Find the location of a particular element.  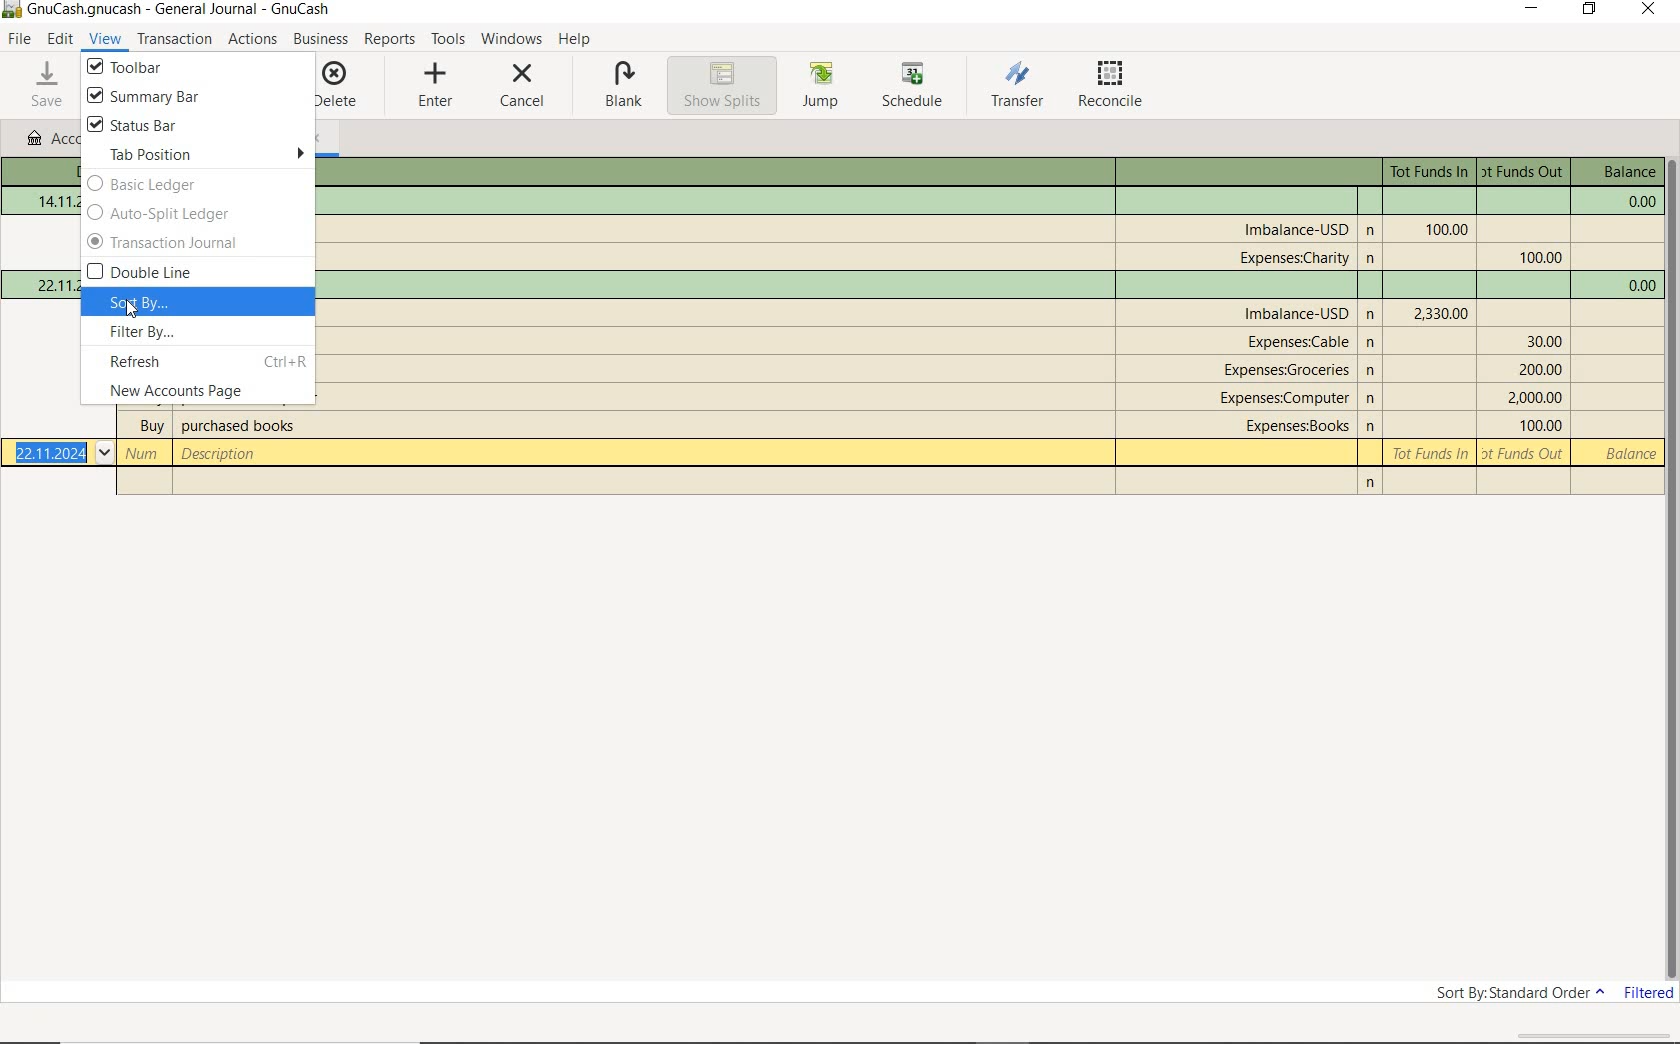

n is located at coordinates (1372, 229).